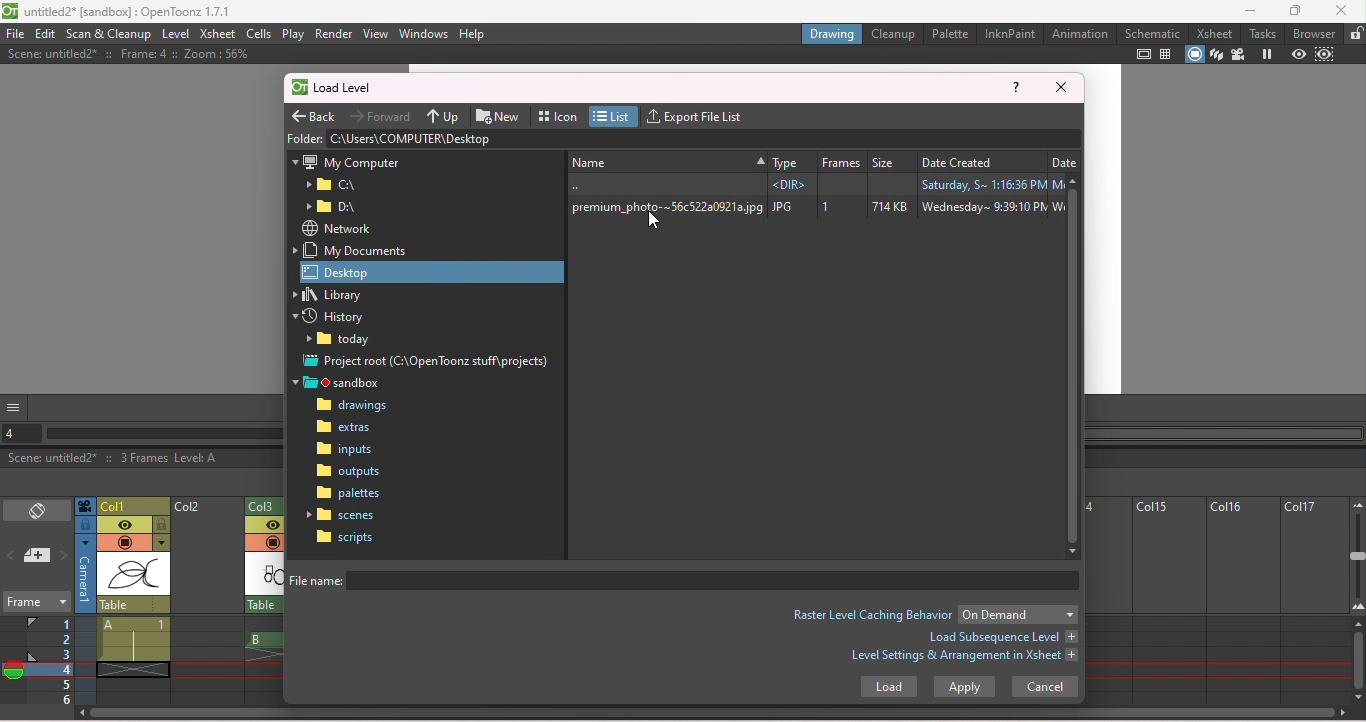 The height and width of the screenshot is (722, 1366). Describe the element at coordinates (47, 34) in the screenshot. I see `Edit` at that location.